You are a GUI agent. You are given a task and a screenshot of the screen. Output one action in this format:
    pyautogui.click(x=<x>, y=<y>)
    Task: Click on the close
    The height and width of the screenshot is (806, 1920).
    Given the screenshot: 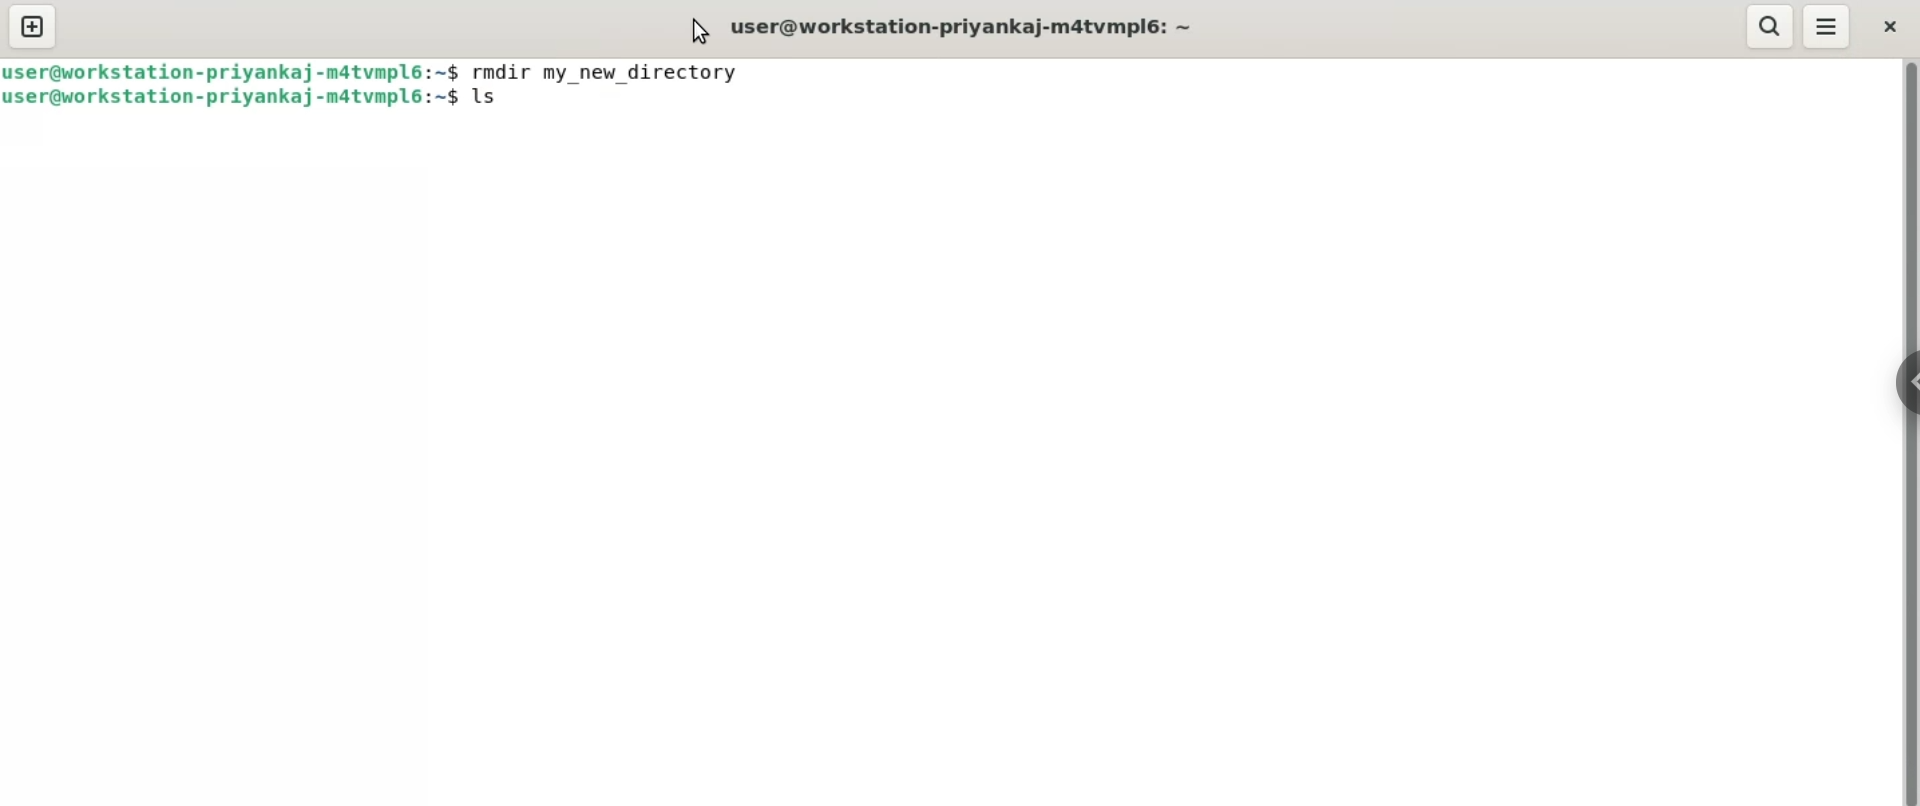 What is the action you would take?
    pyautogui.click(x=1890, y=27)
    